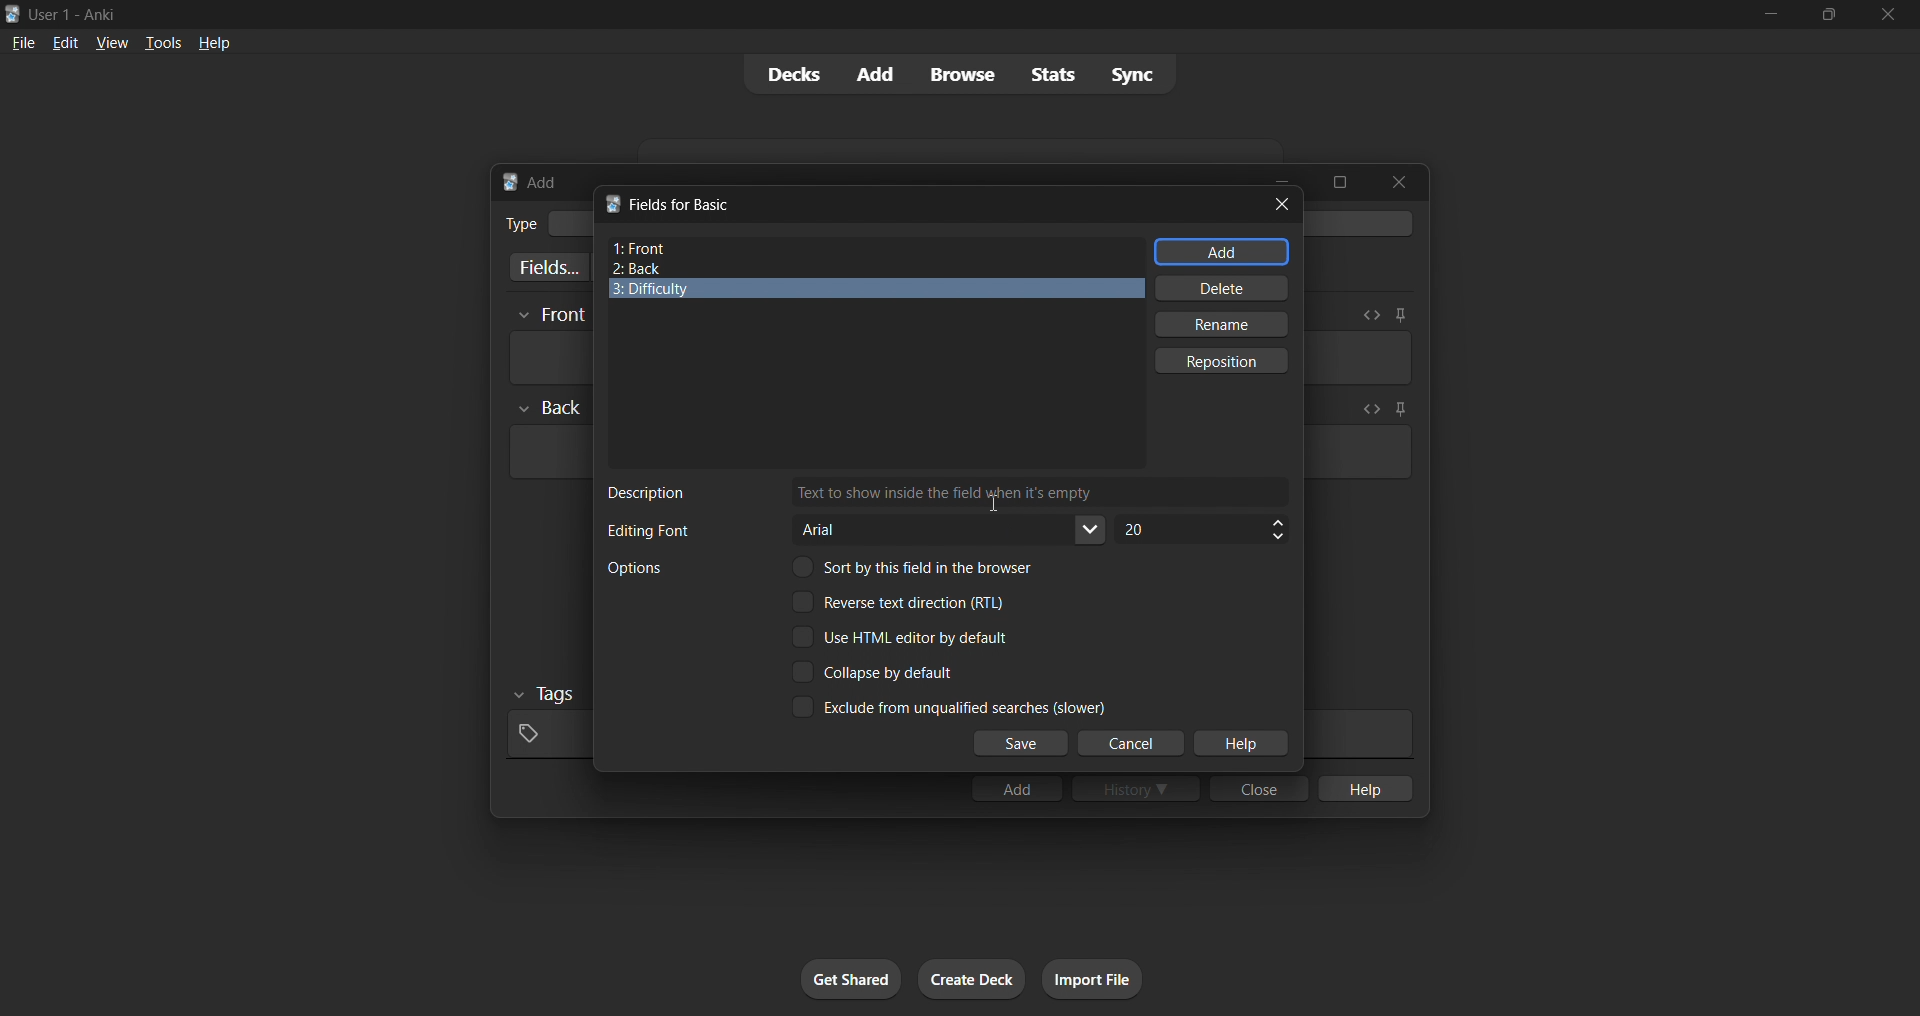  I want to click on back field, so click(868, 269).